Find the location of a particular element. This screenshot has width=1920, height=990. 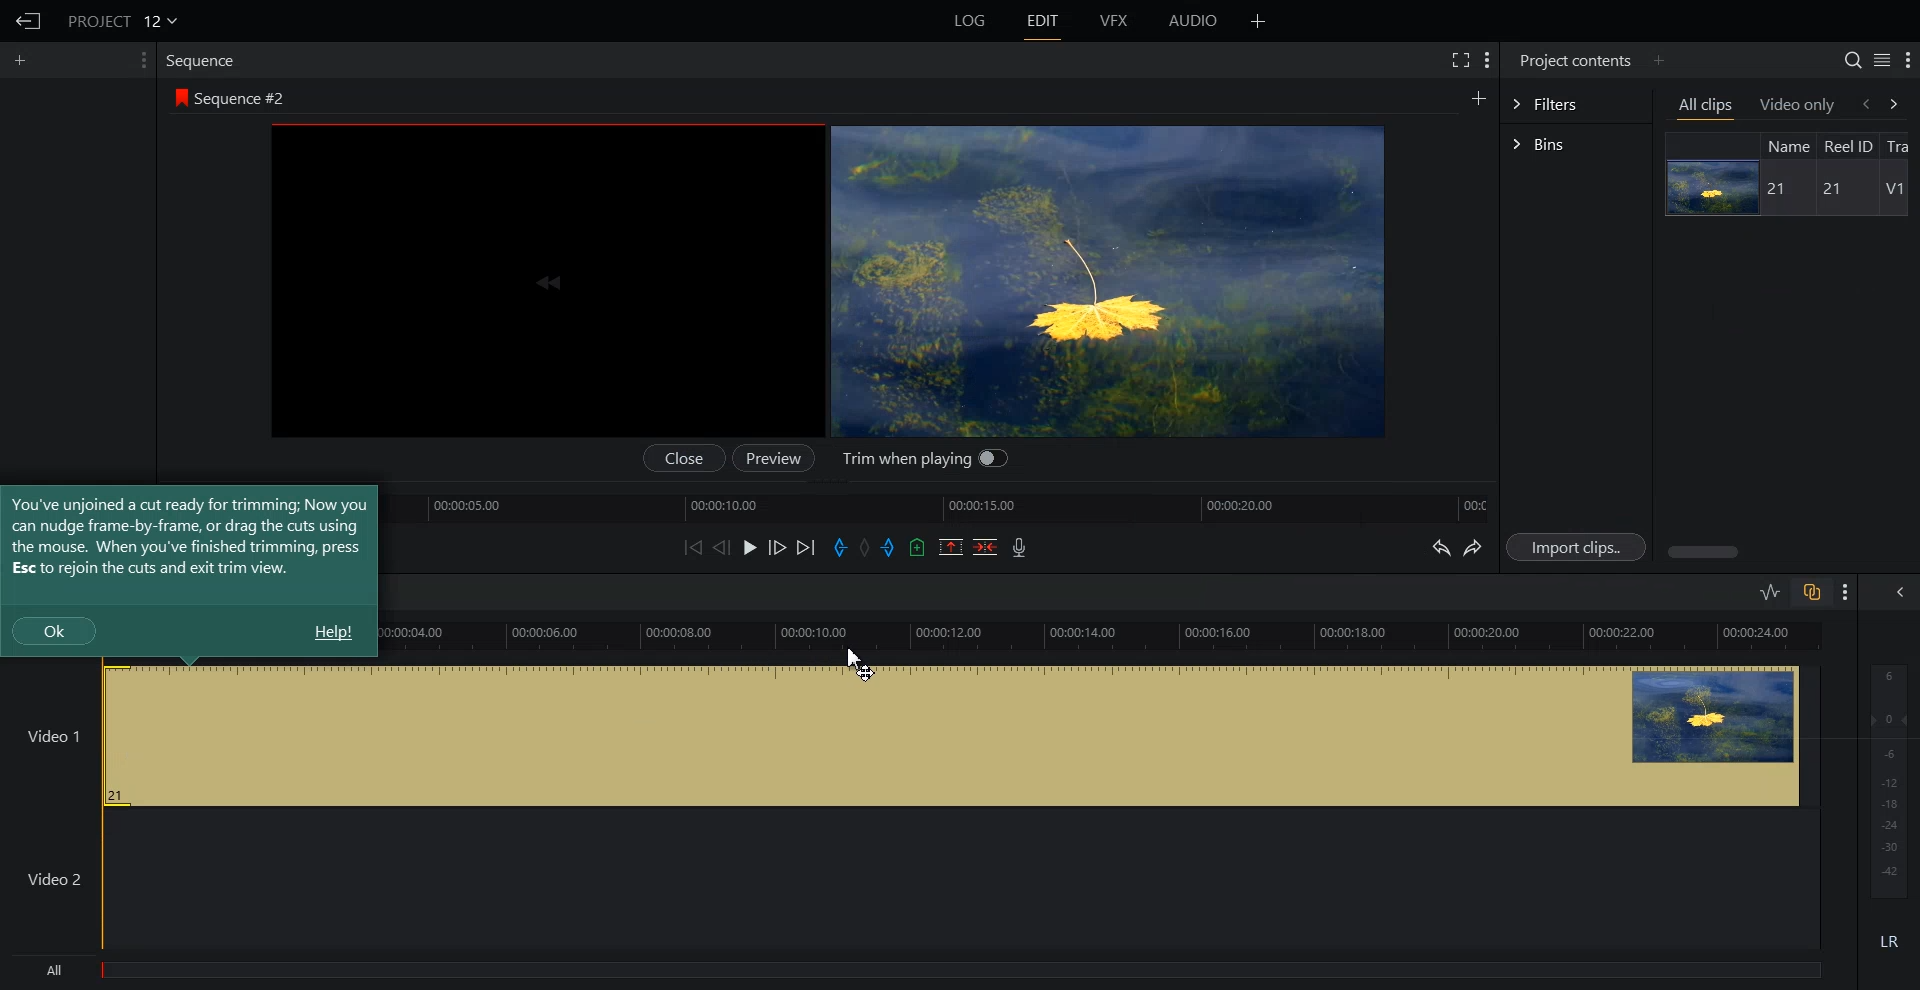

V1 is located at coordinates (1894, 189).